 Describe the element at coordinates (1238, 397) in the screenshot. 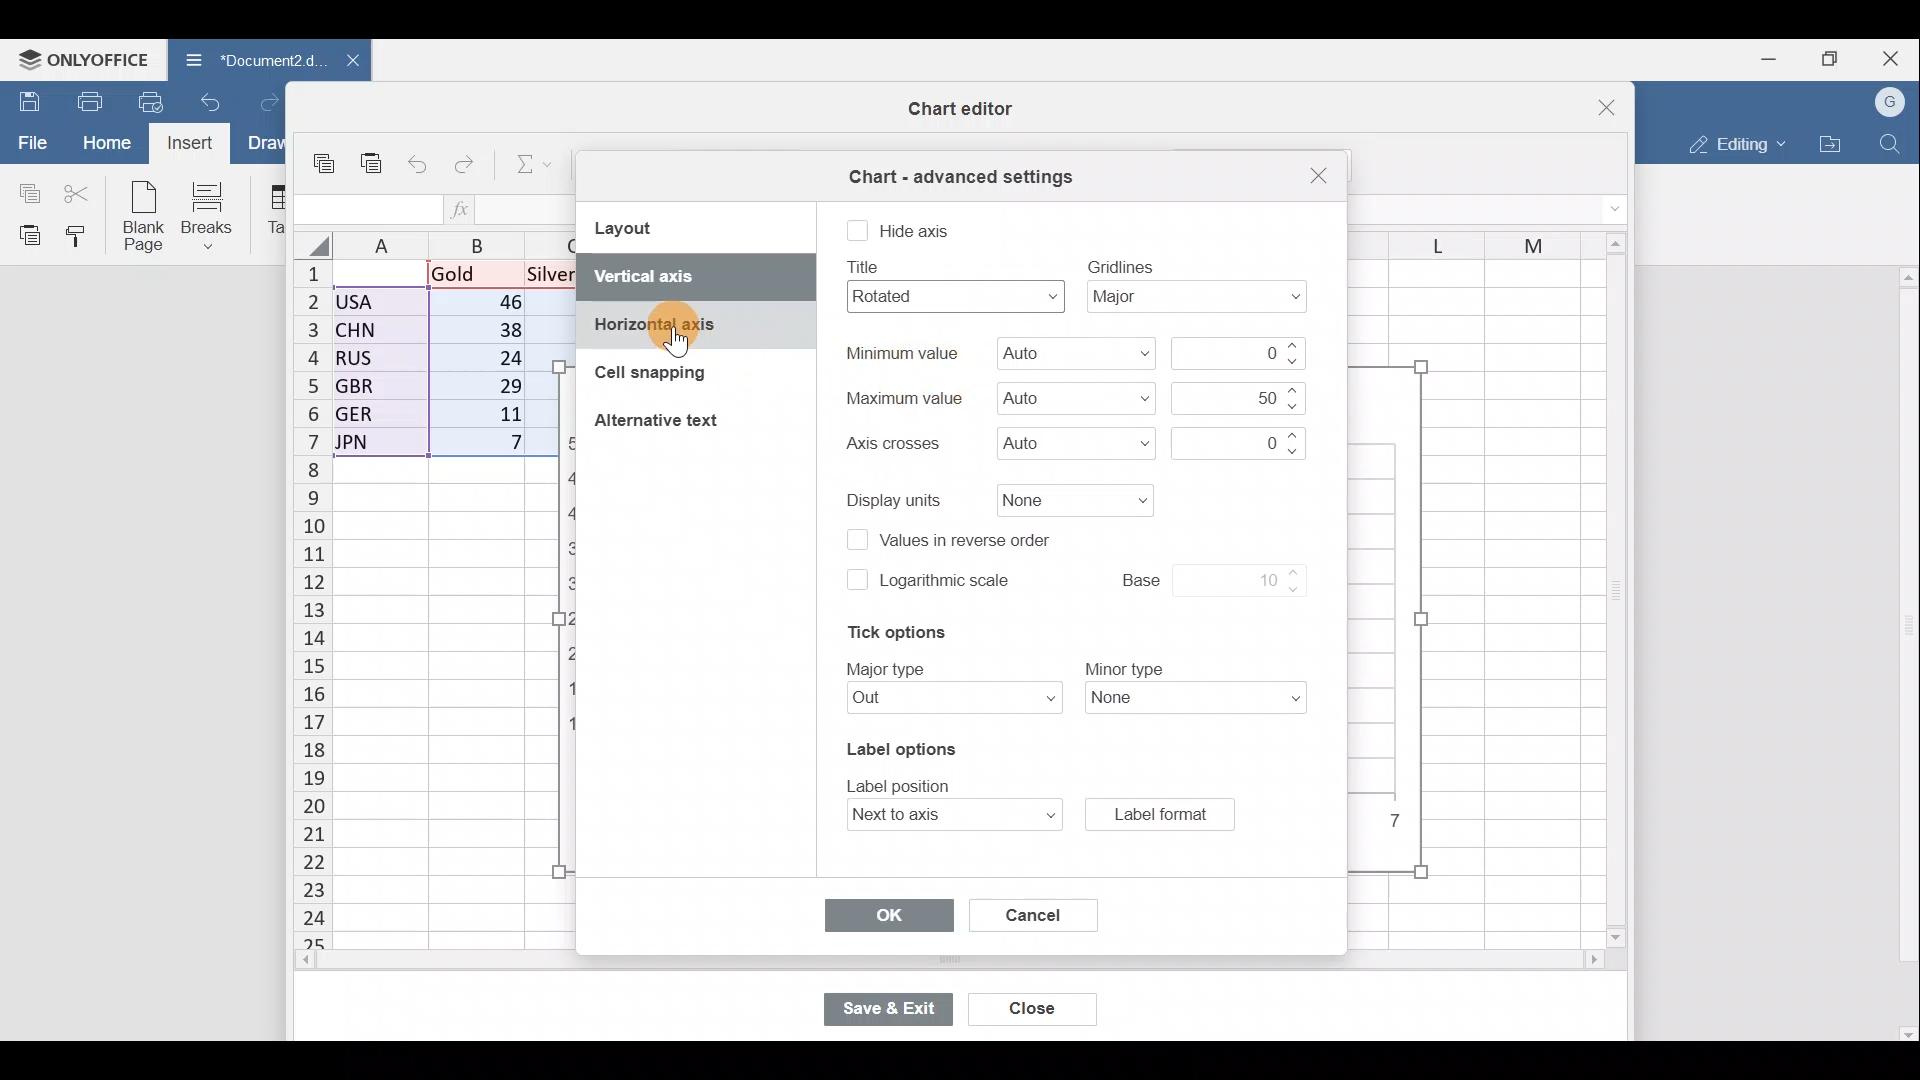

I see `Maximum value` at that location.